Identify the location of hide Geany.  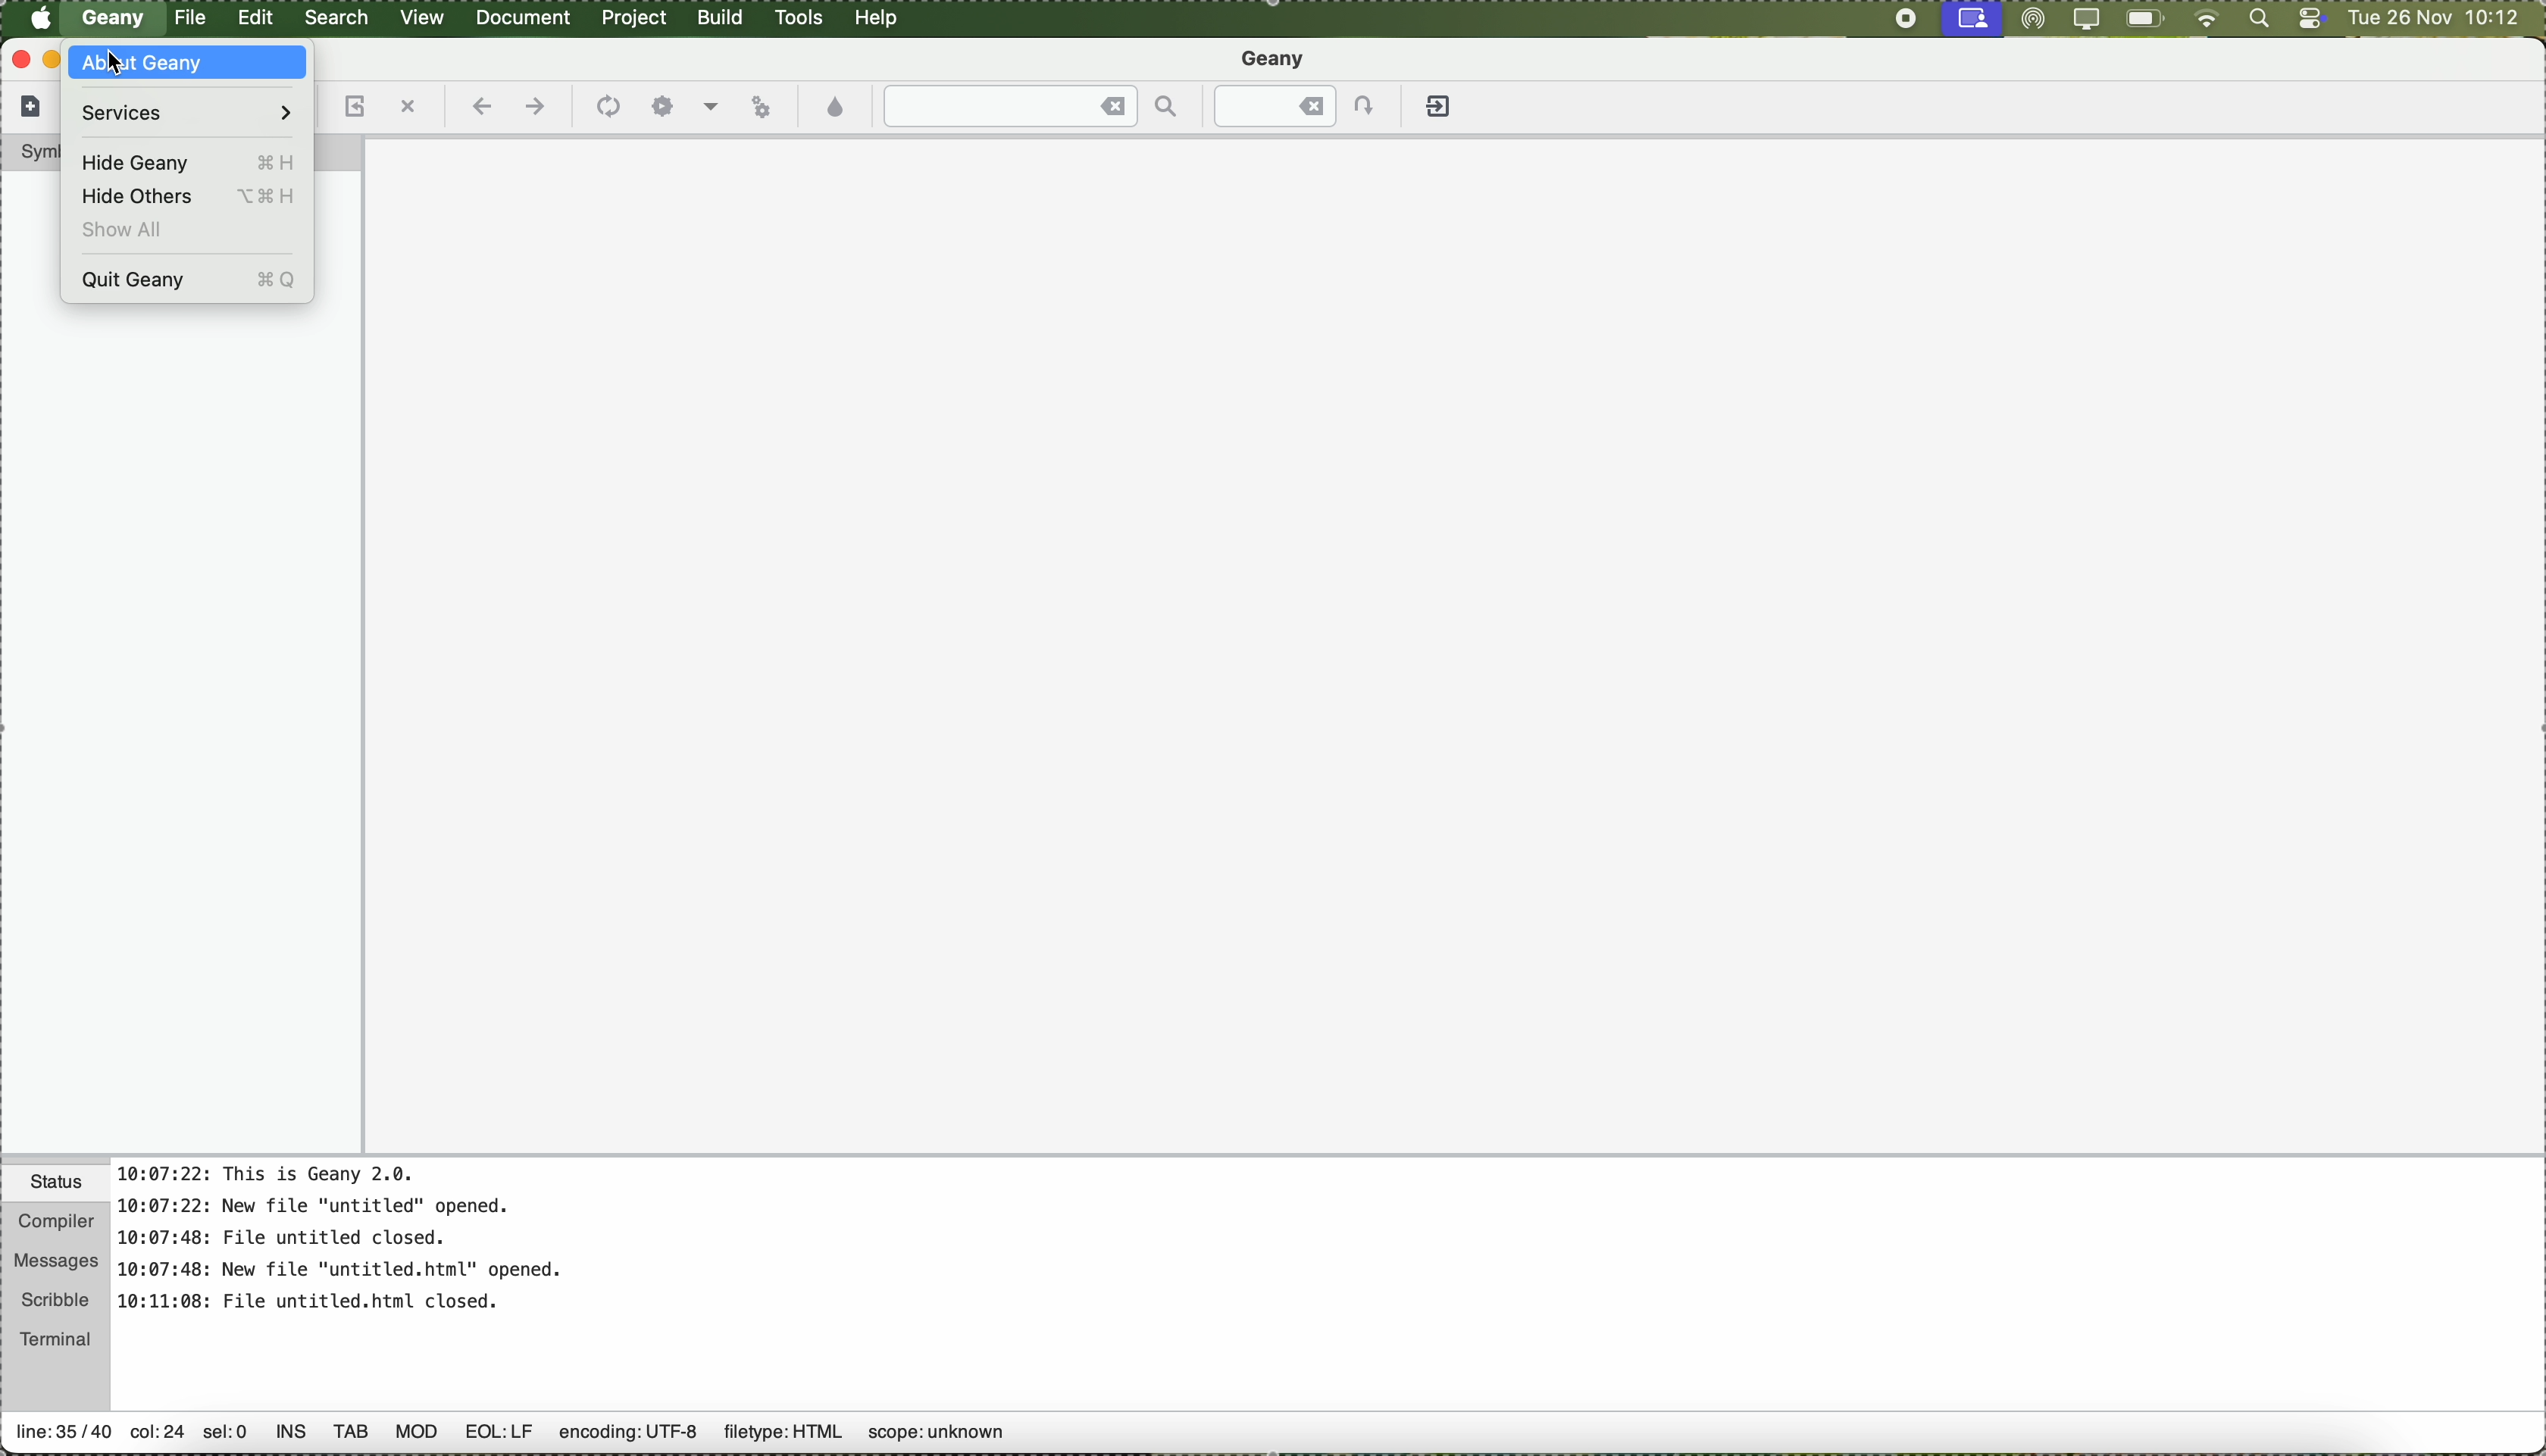
(183, 159).